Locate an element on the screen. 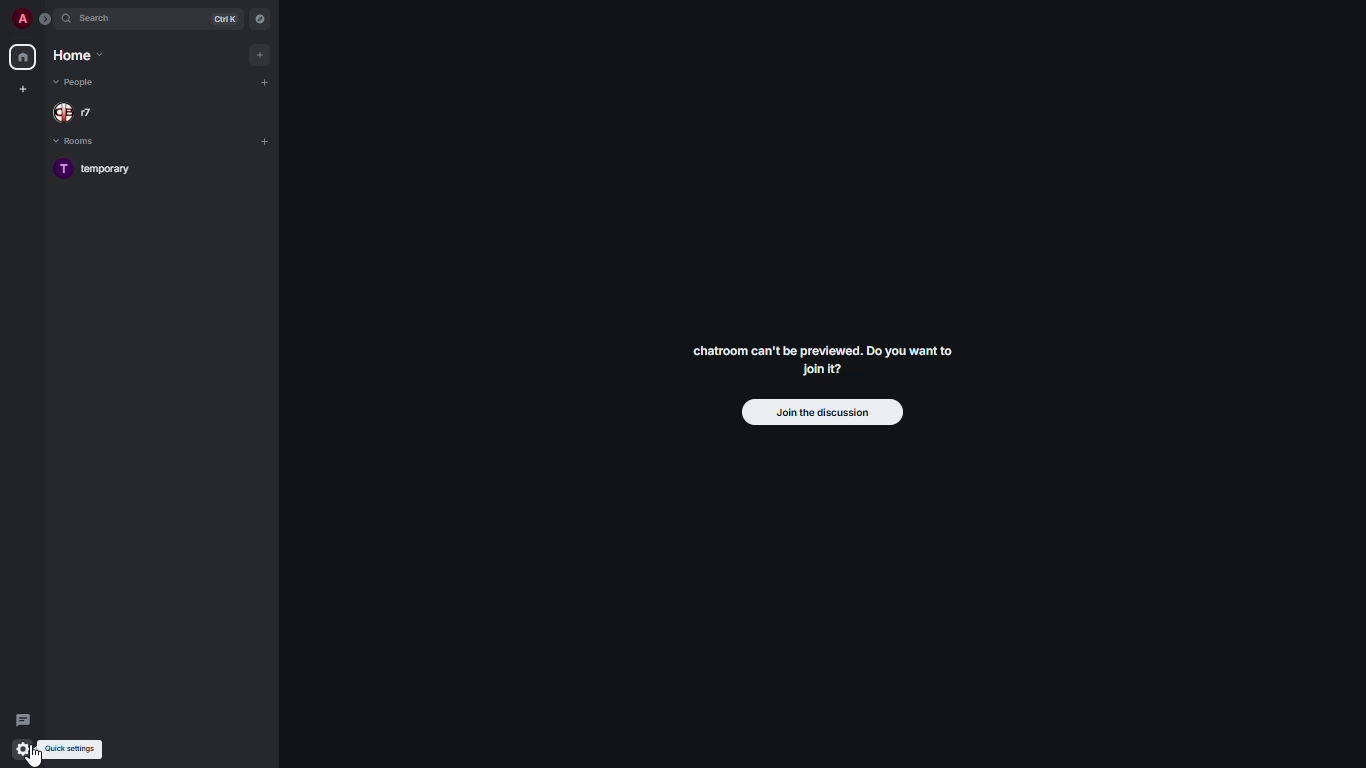  chatroom can't be previewed is located at coordinates (819, 360).